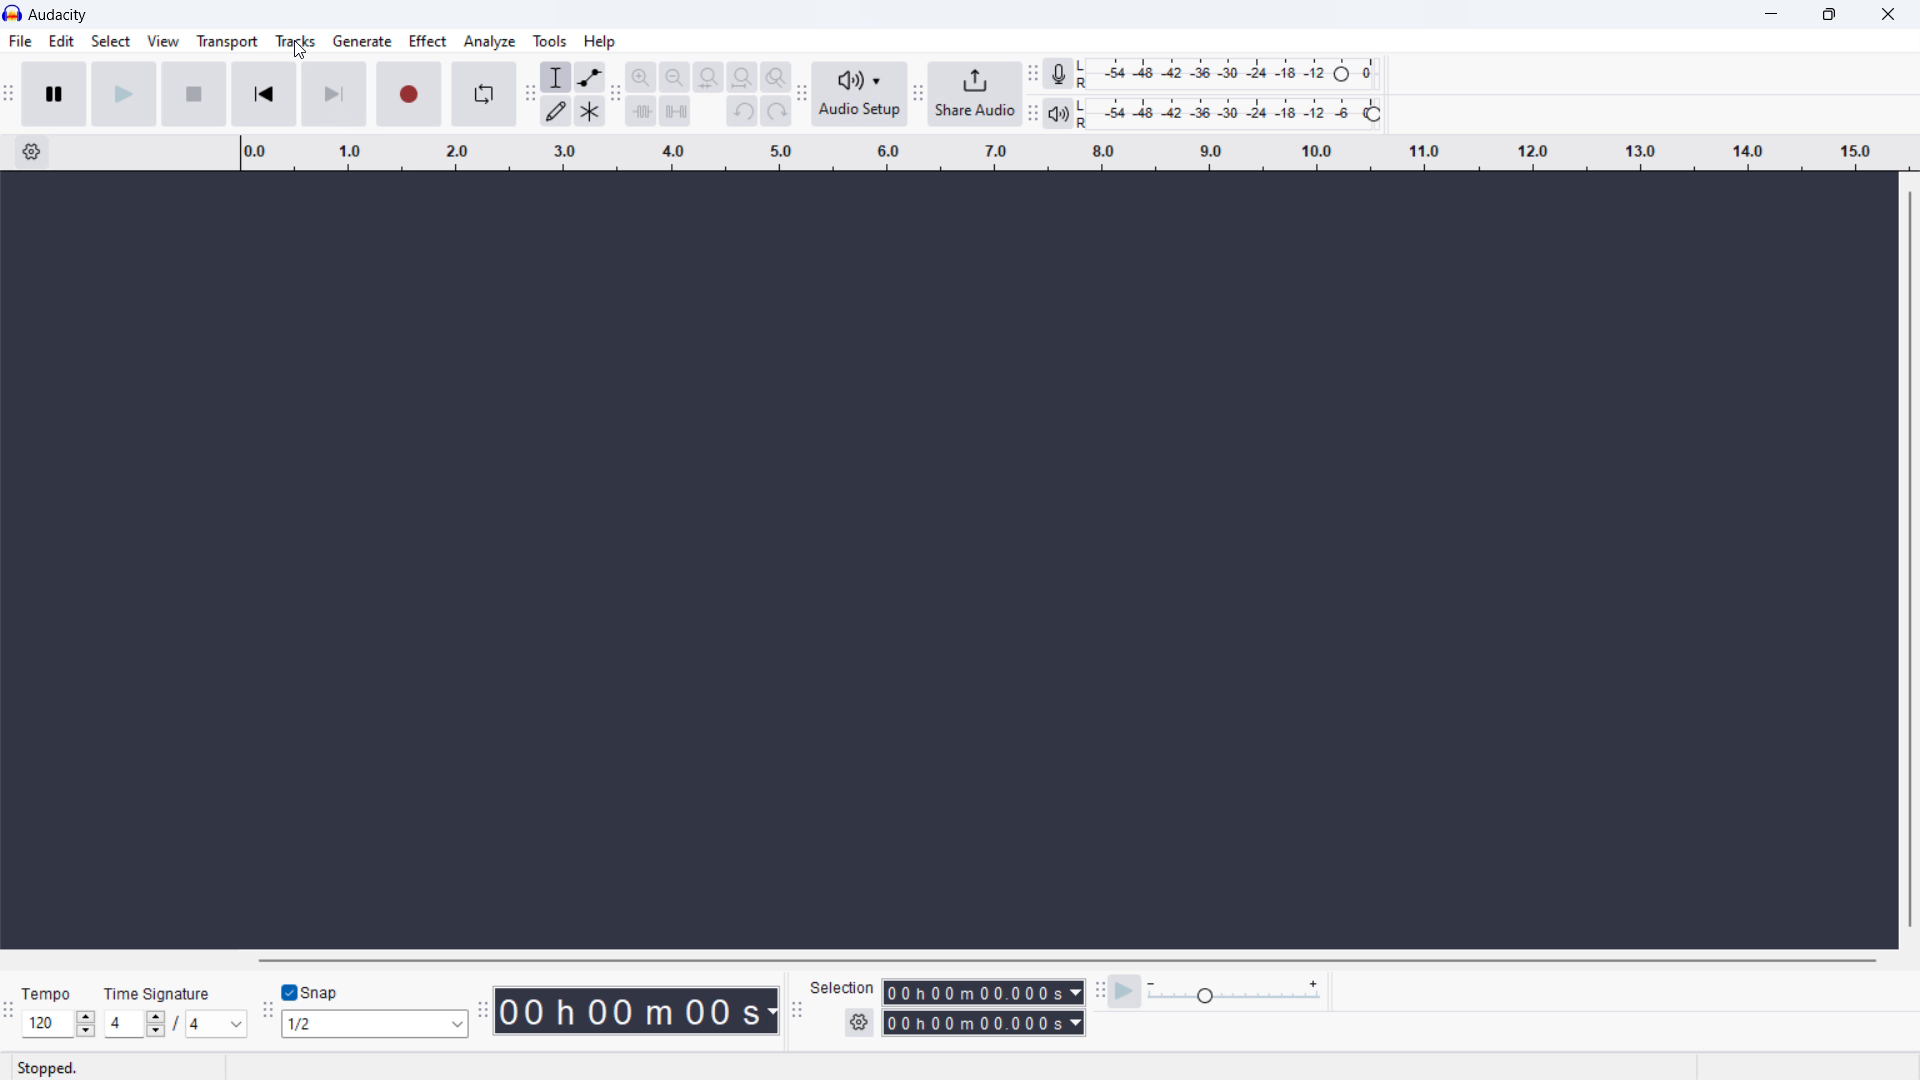  What do you see at coordinates (175, 1024) in the screenshot?
I see `time signature` at bounding box center [175, 1024].